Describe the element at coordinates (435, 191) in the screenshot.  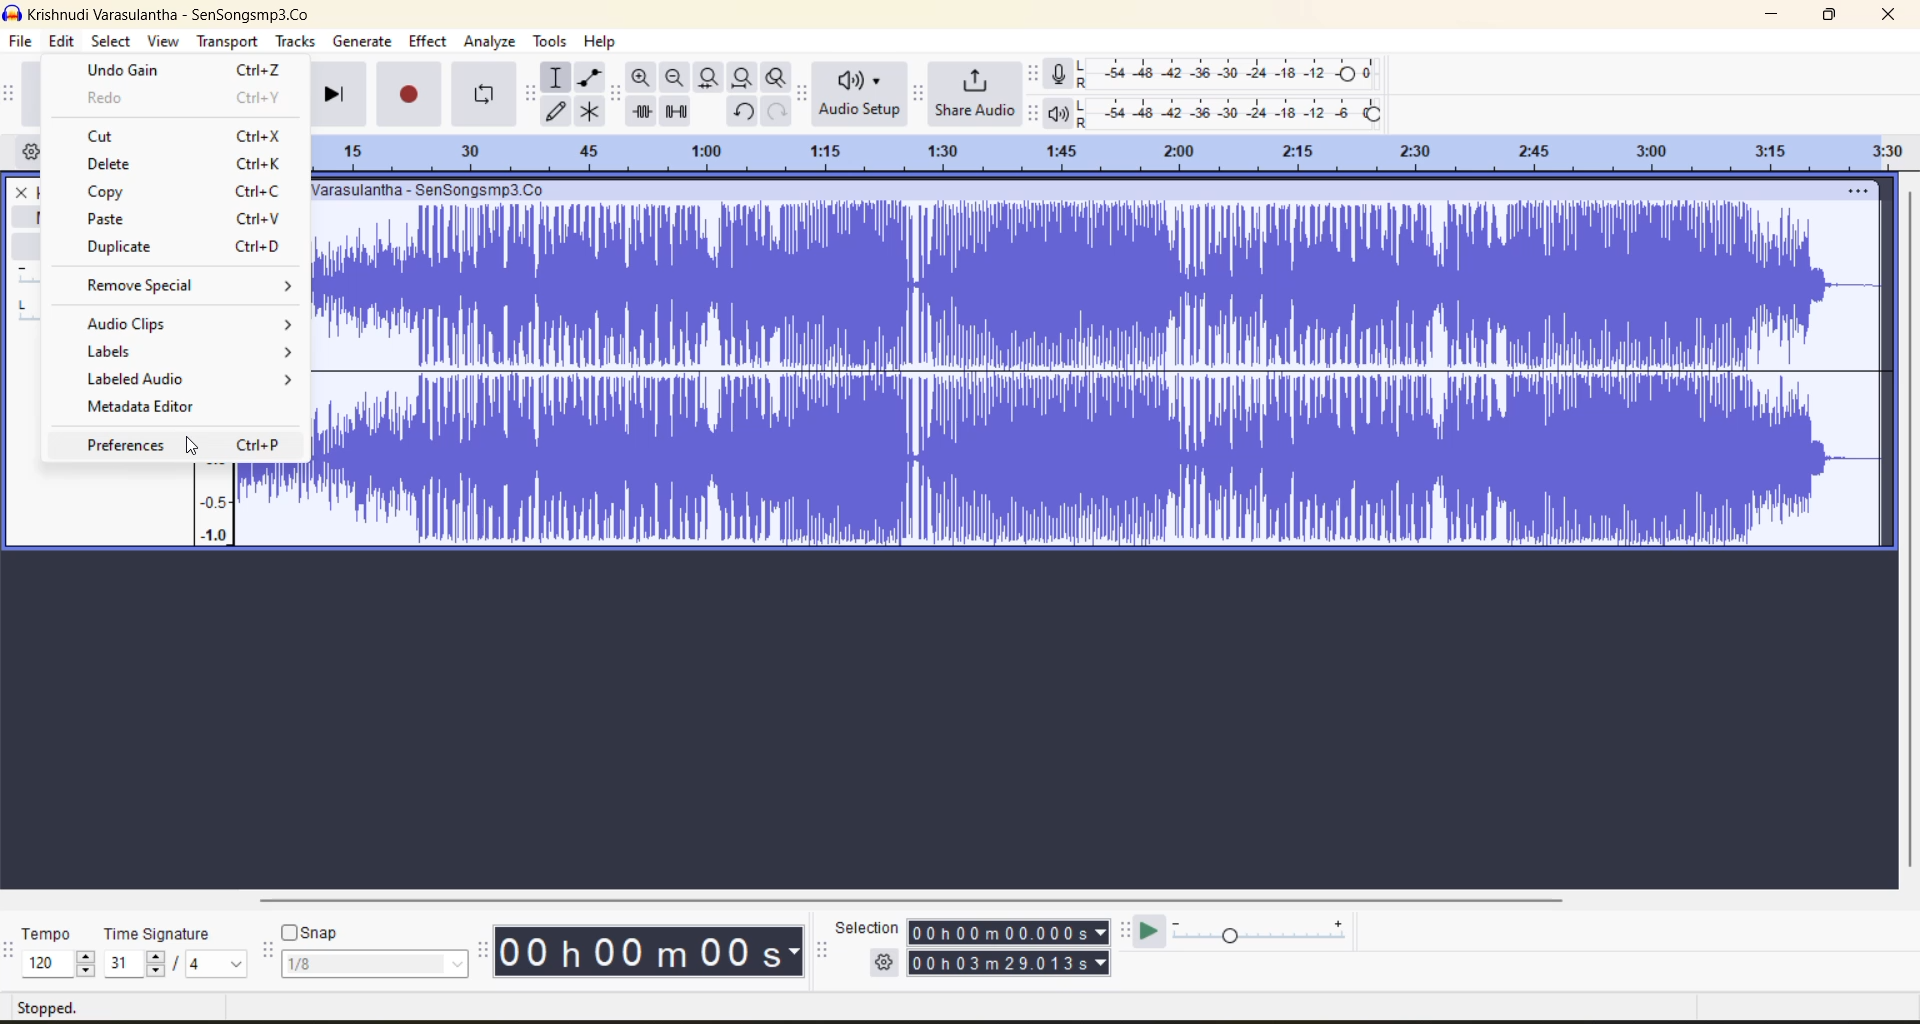
I see `track name` at that location.